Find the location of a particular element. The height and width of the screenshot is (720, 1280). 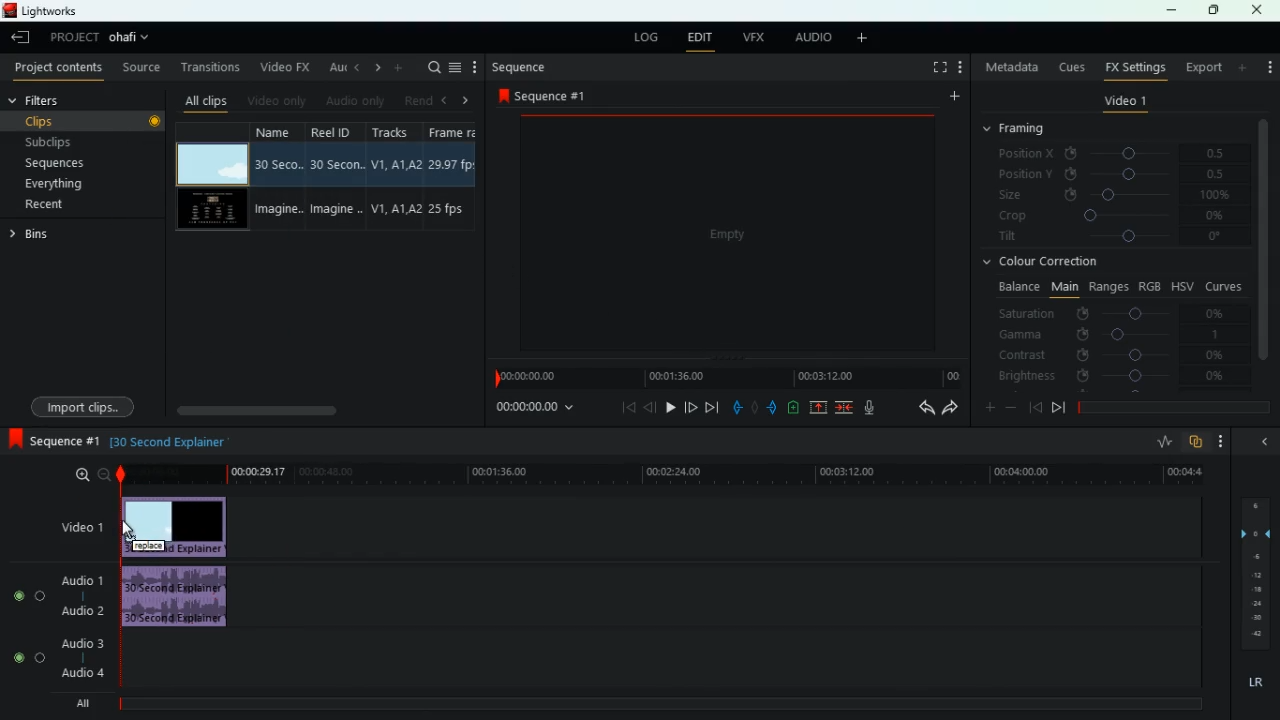

log is located at coordinates (646, 39).